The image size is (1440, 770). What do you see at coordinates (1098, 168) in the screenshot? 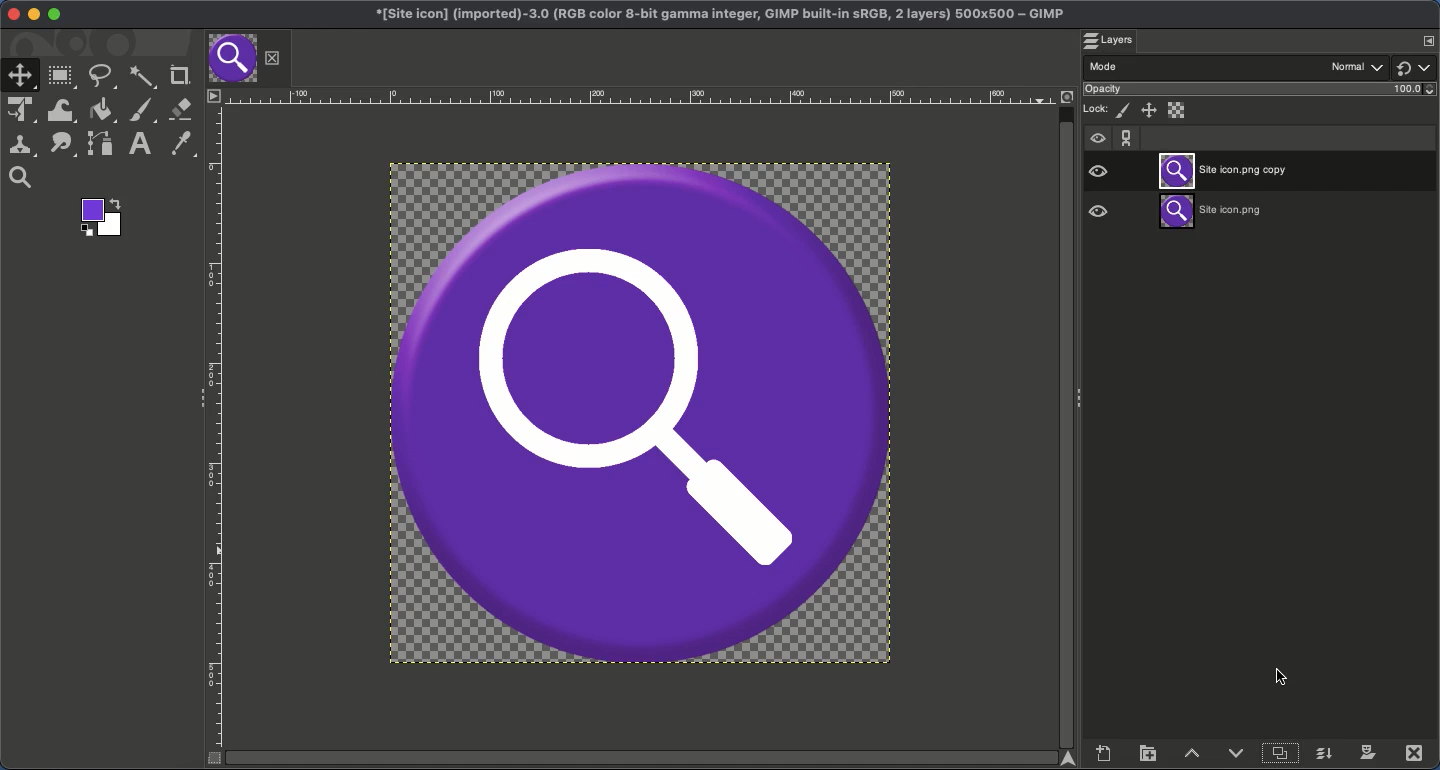
I see `Show` at bounding box center [1098, 168].